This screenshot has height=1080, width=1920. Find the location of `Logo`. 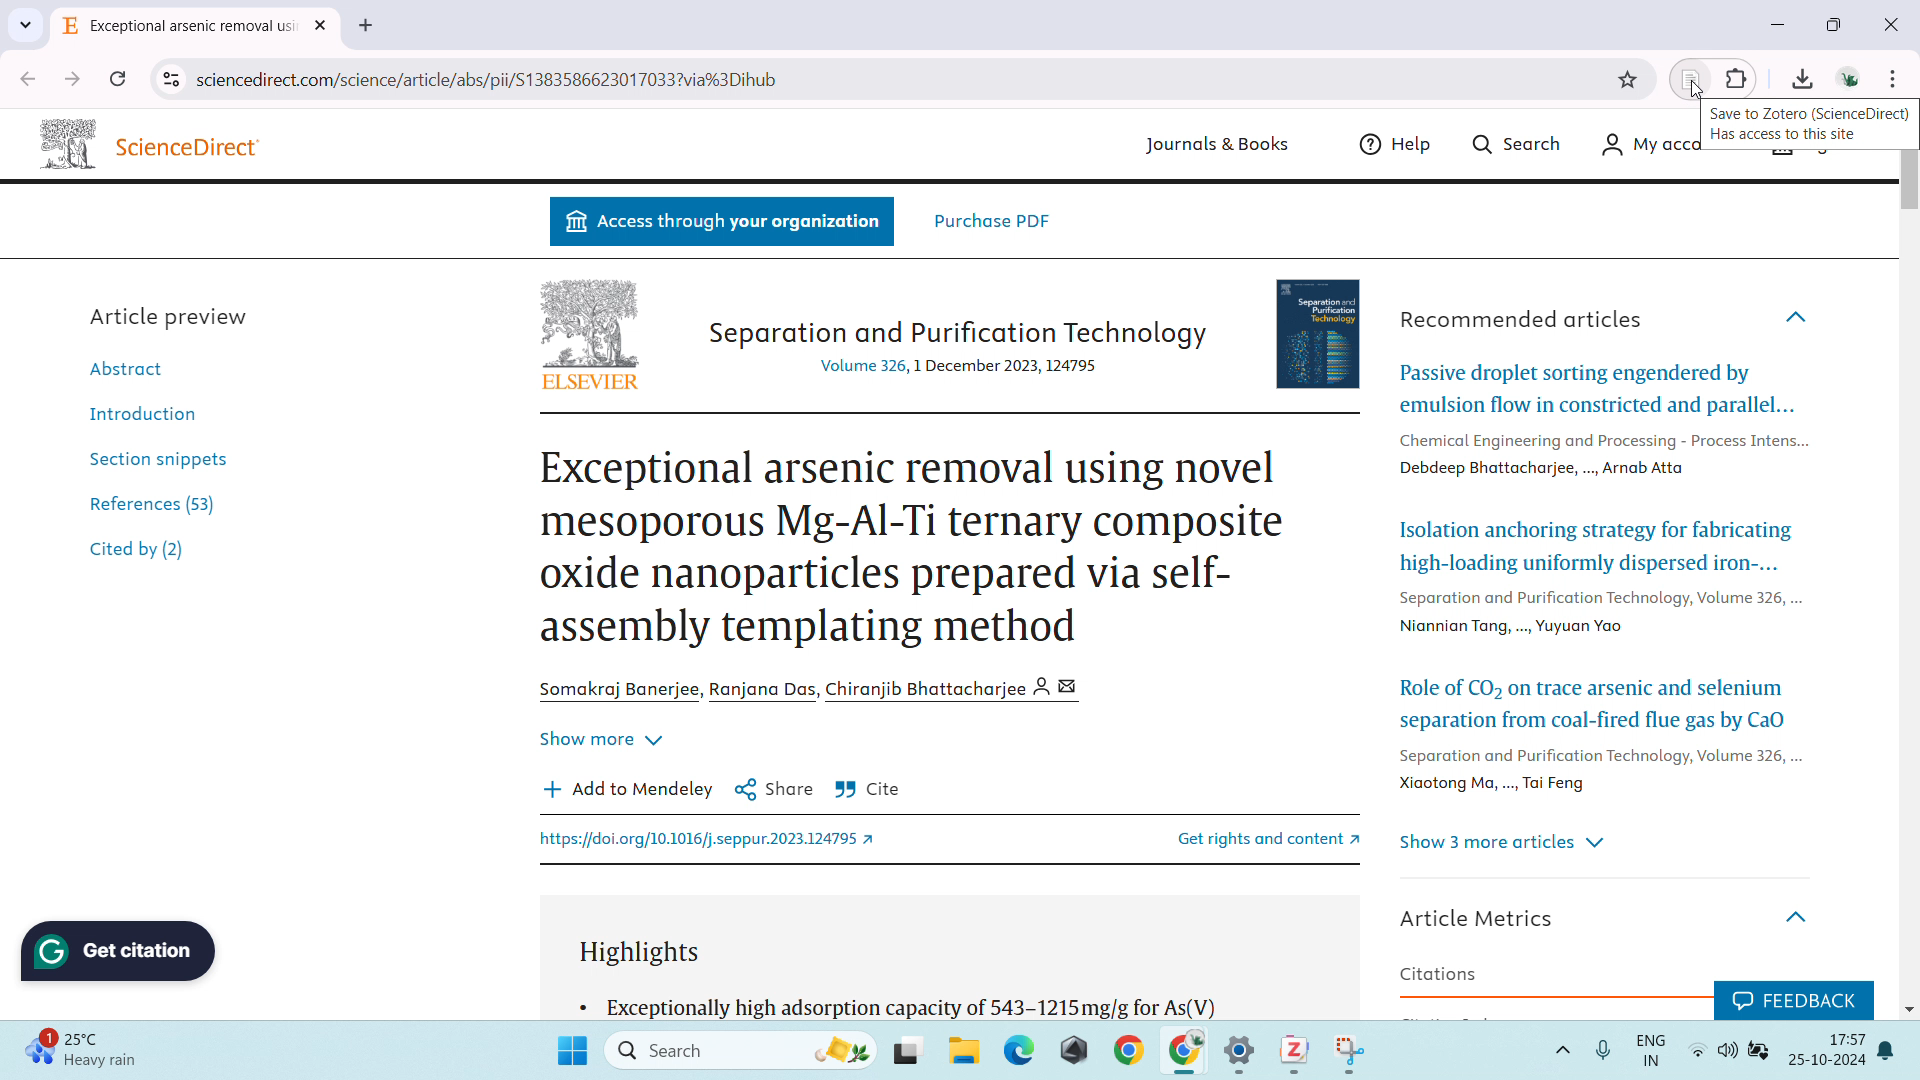

Logo is located at coordinates (589, 322).